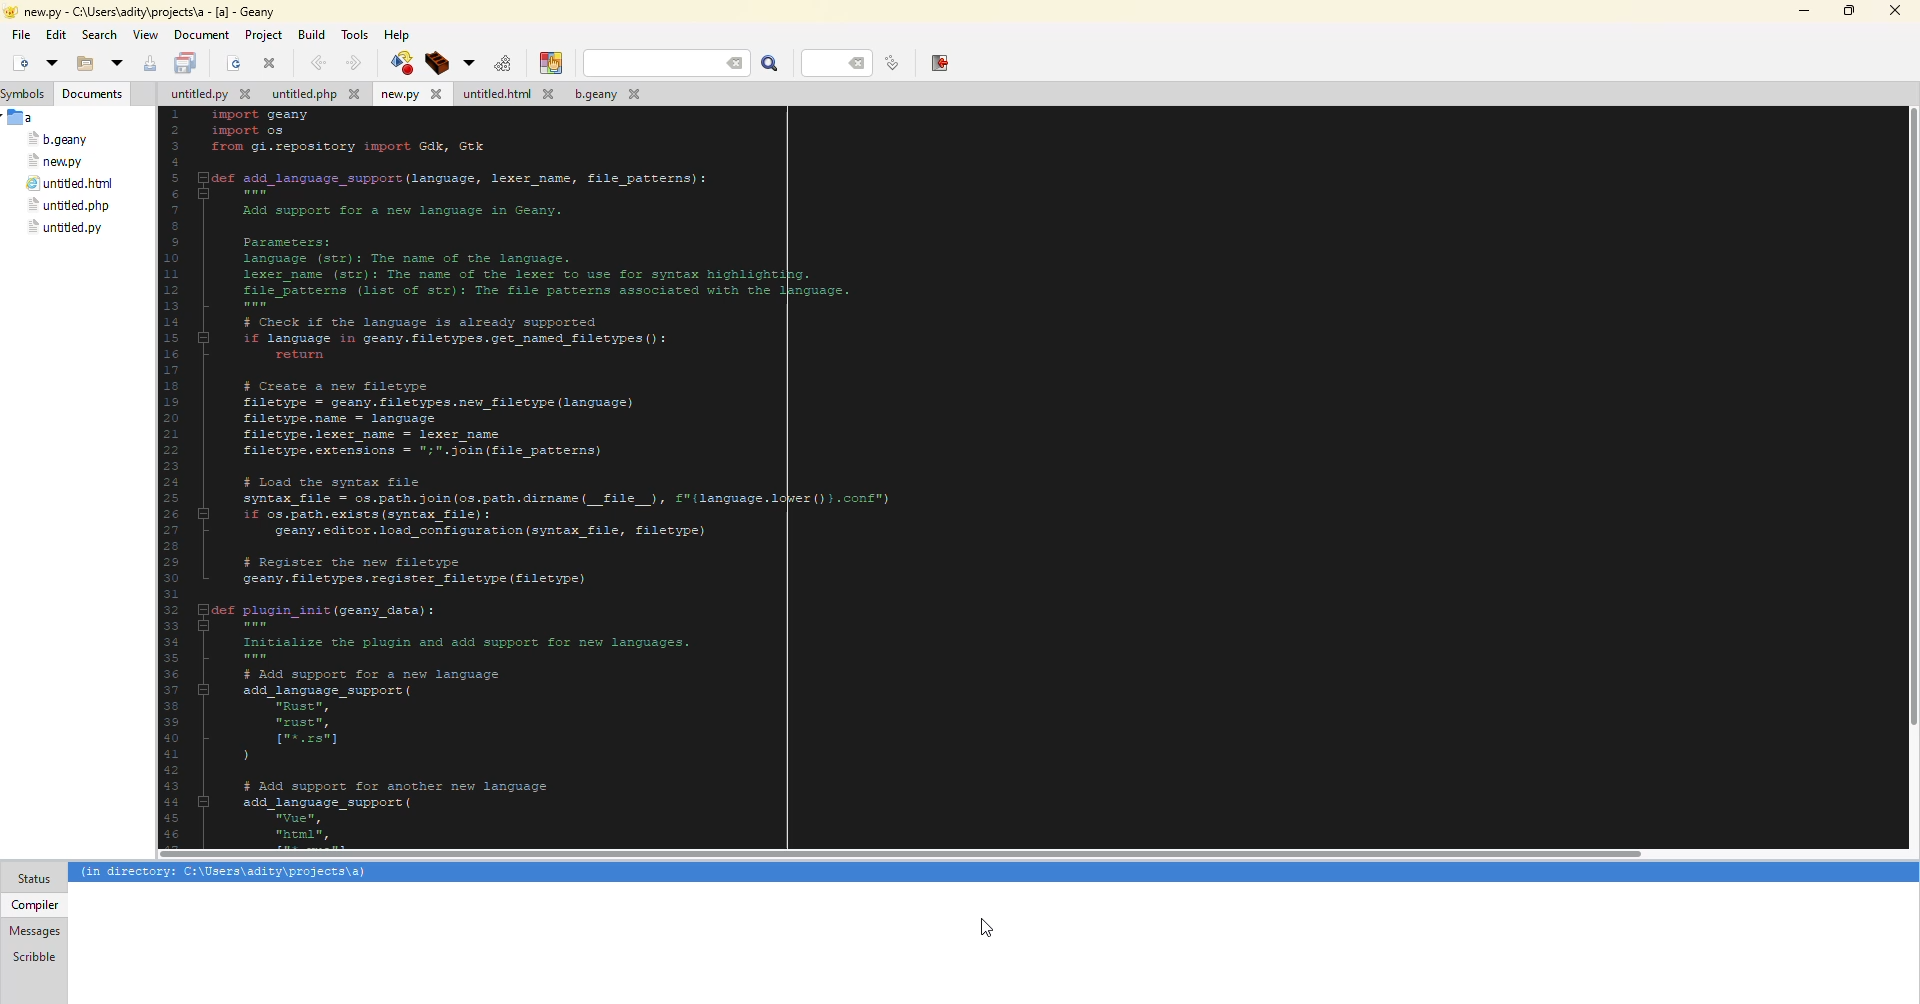 The image size is (1920, 1004). Describe the element at coordinates (936, 62) in the screenshot. I see `exit` at that location.